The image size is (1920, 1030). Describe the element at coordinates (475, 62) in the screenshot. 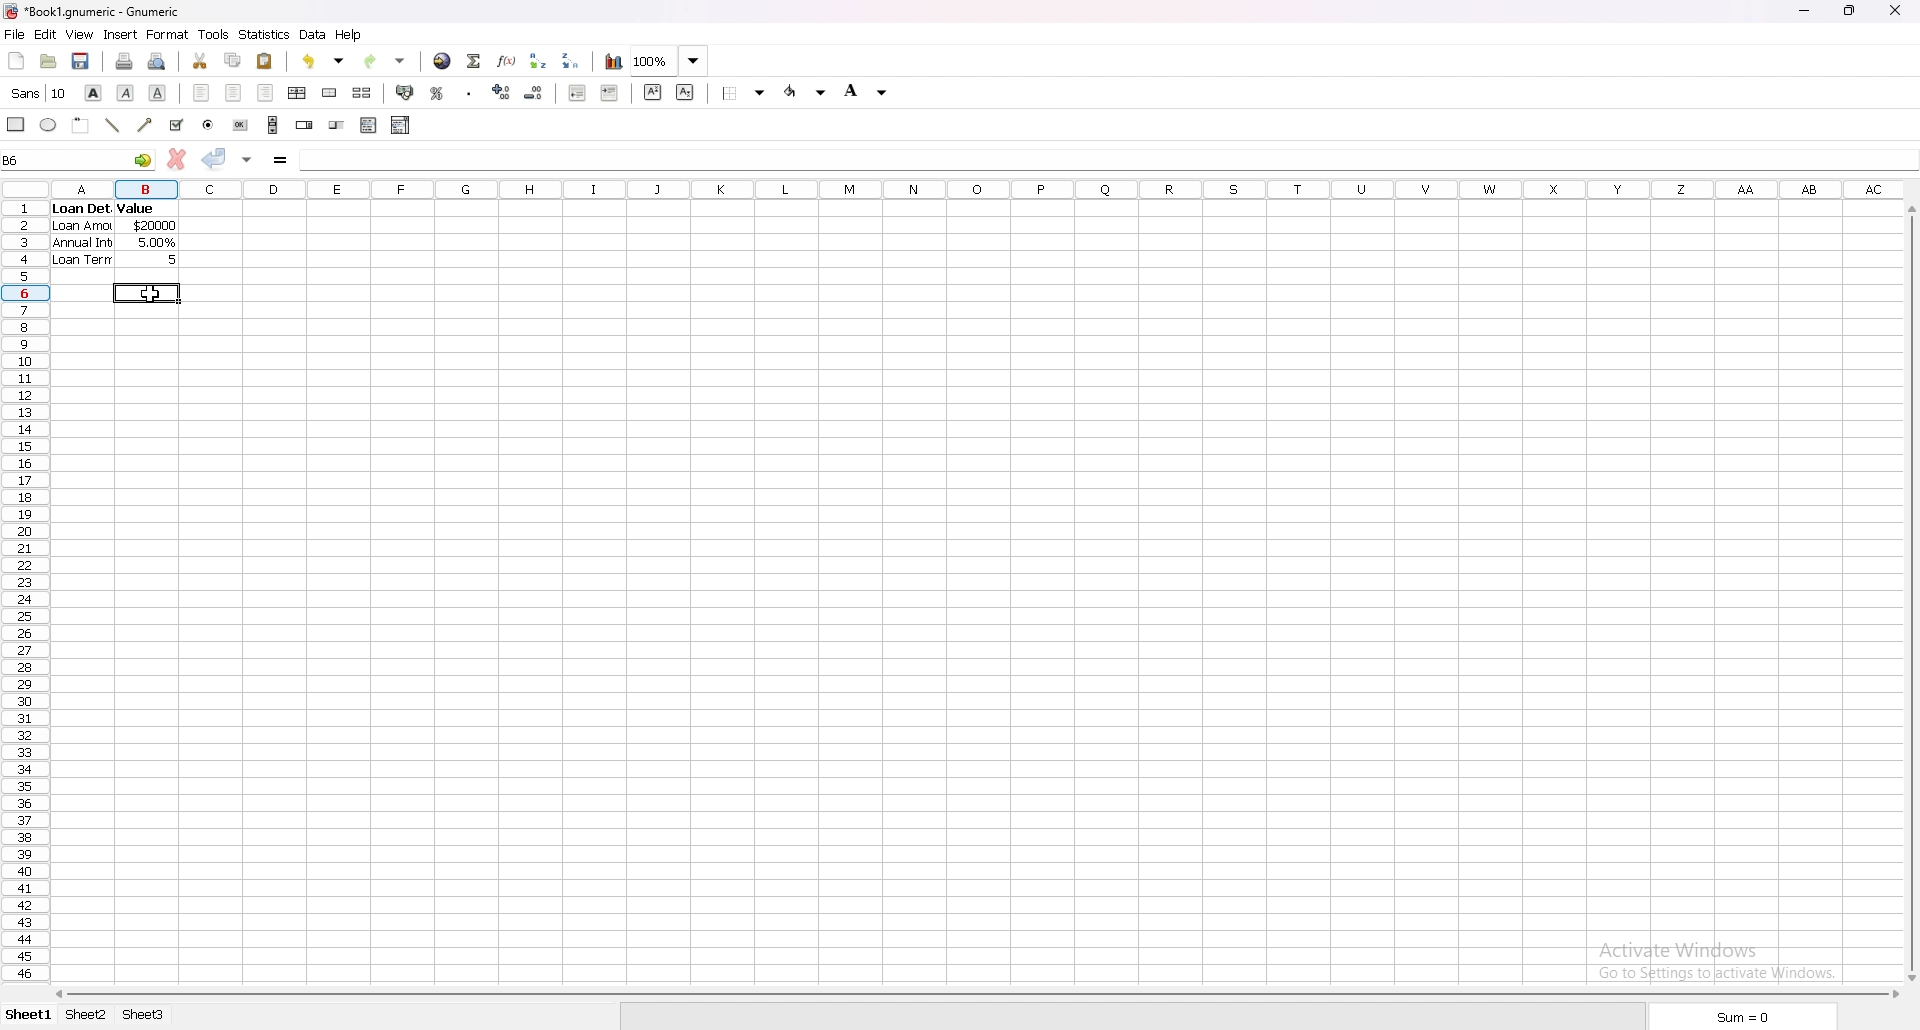

I see `summation` at that location.